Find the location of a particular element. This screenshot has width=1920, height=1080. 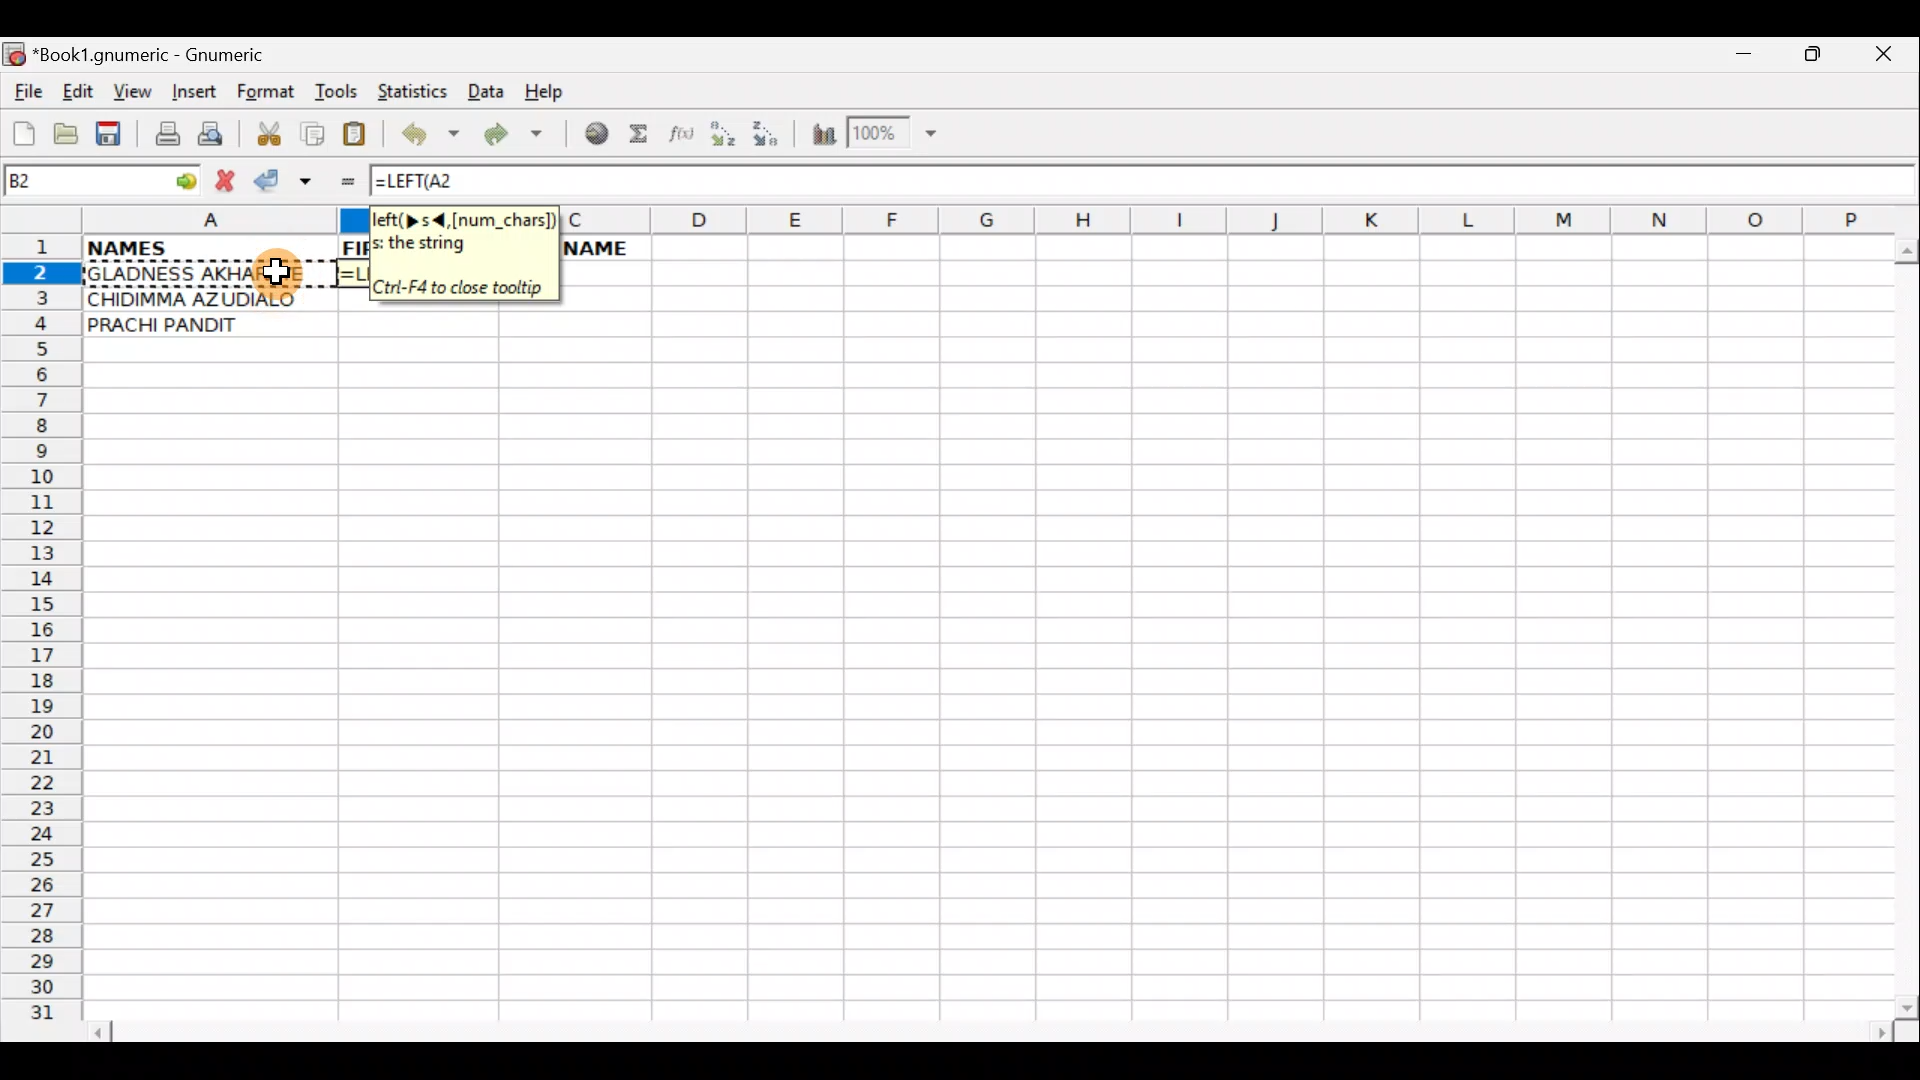

Undo last action is located at coordinates (433, 137).